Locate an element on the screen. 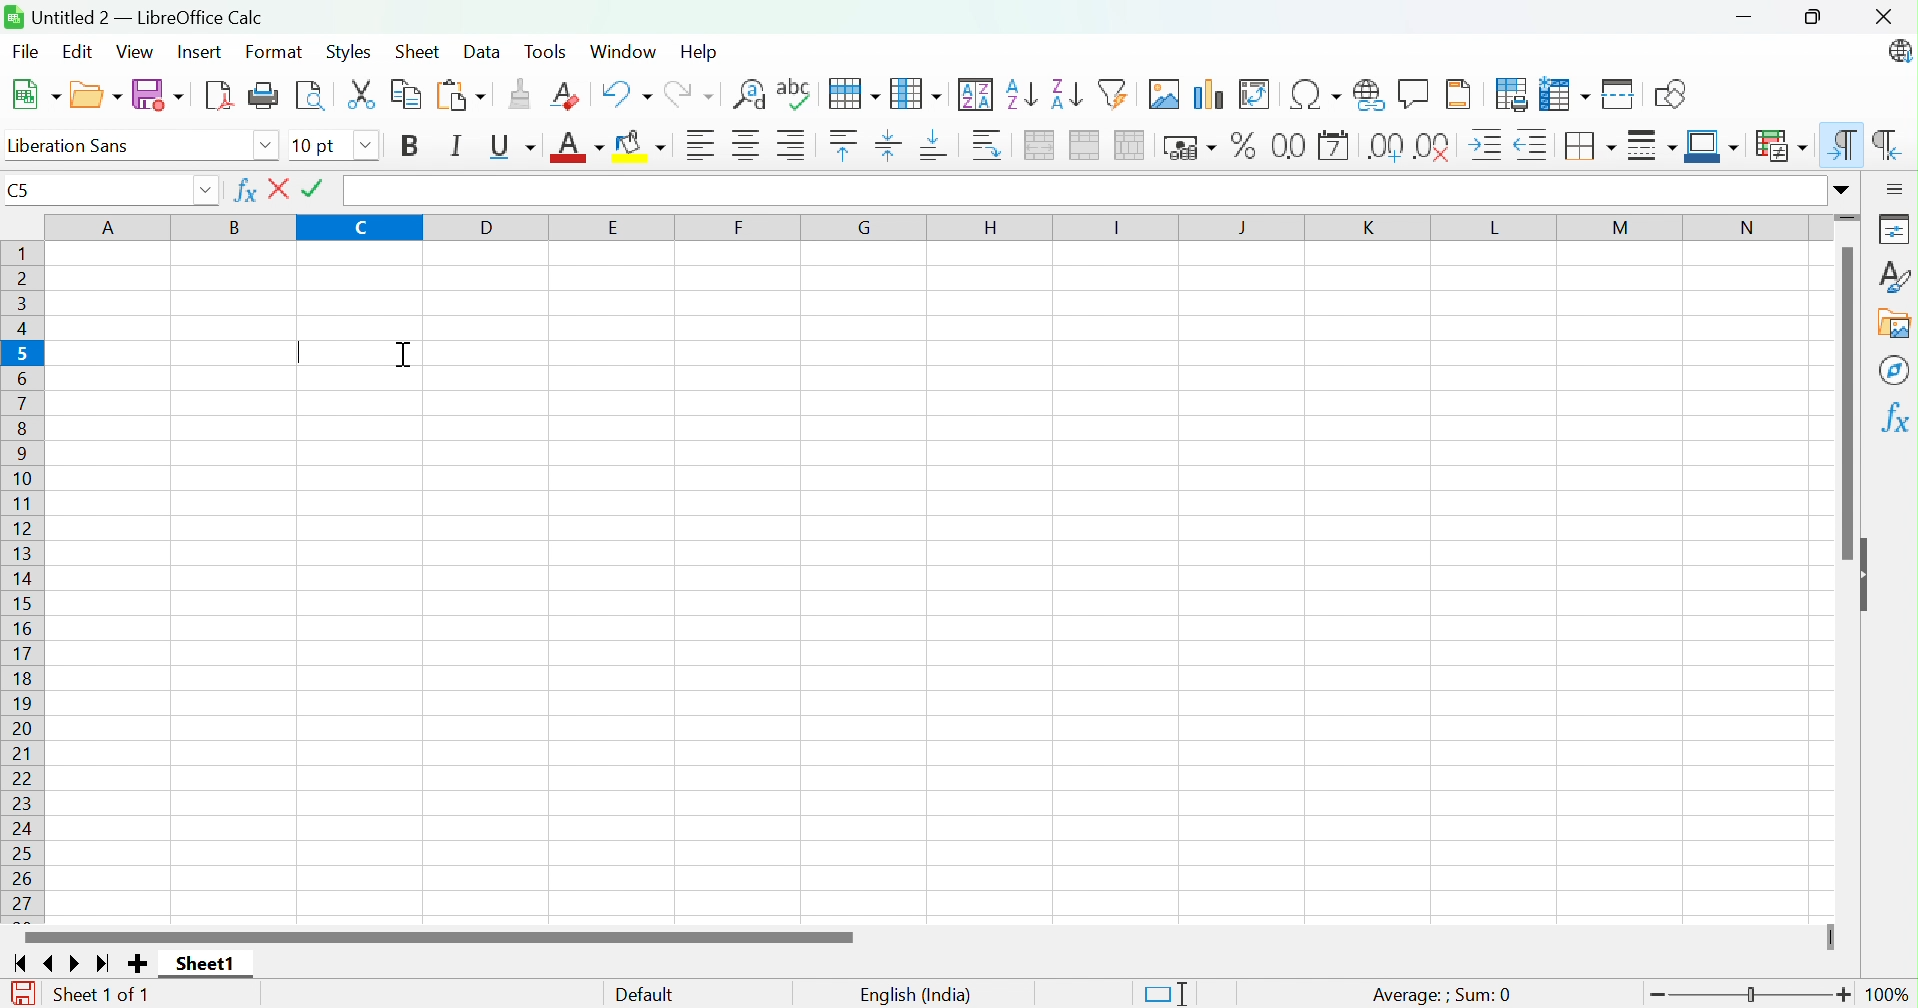 This screenshot has height=1008, width=1918. Styles is located at coordinates (349, 50).